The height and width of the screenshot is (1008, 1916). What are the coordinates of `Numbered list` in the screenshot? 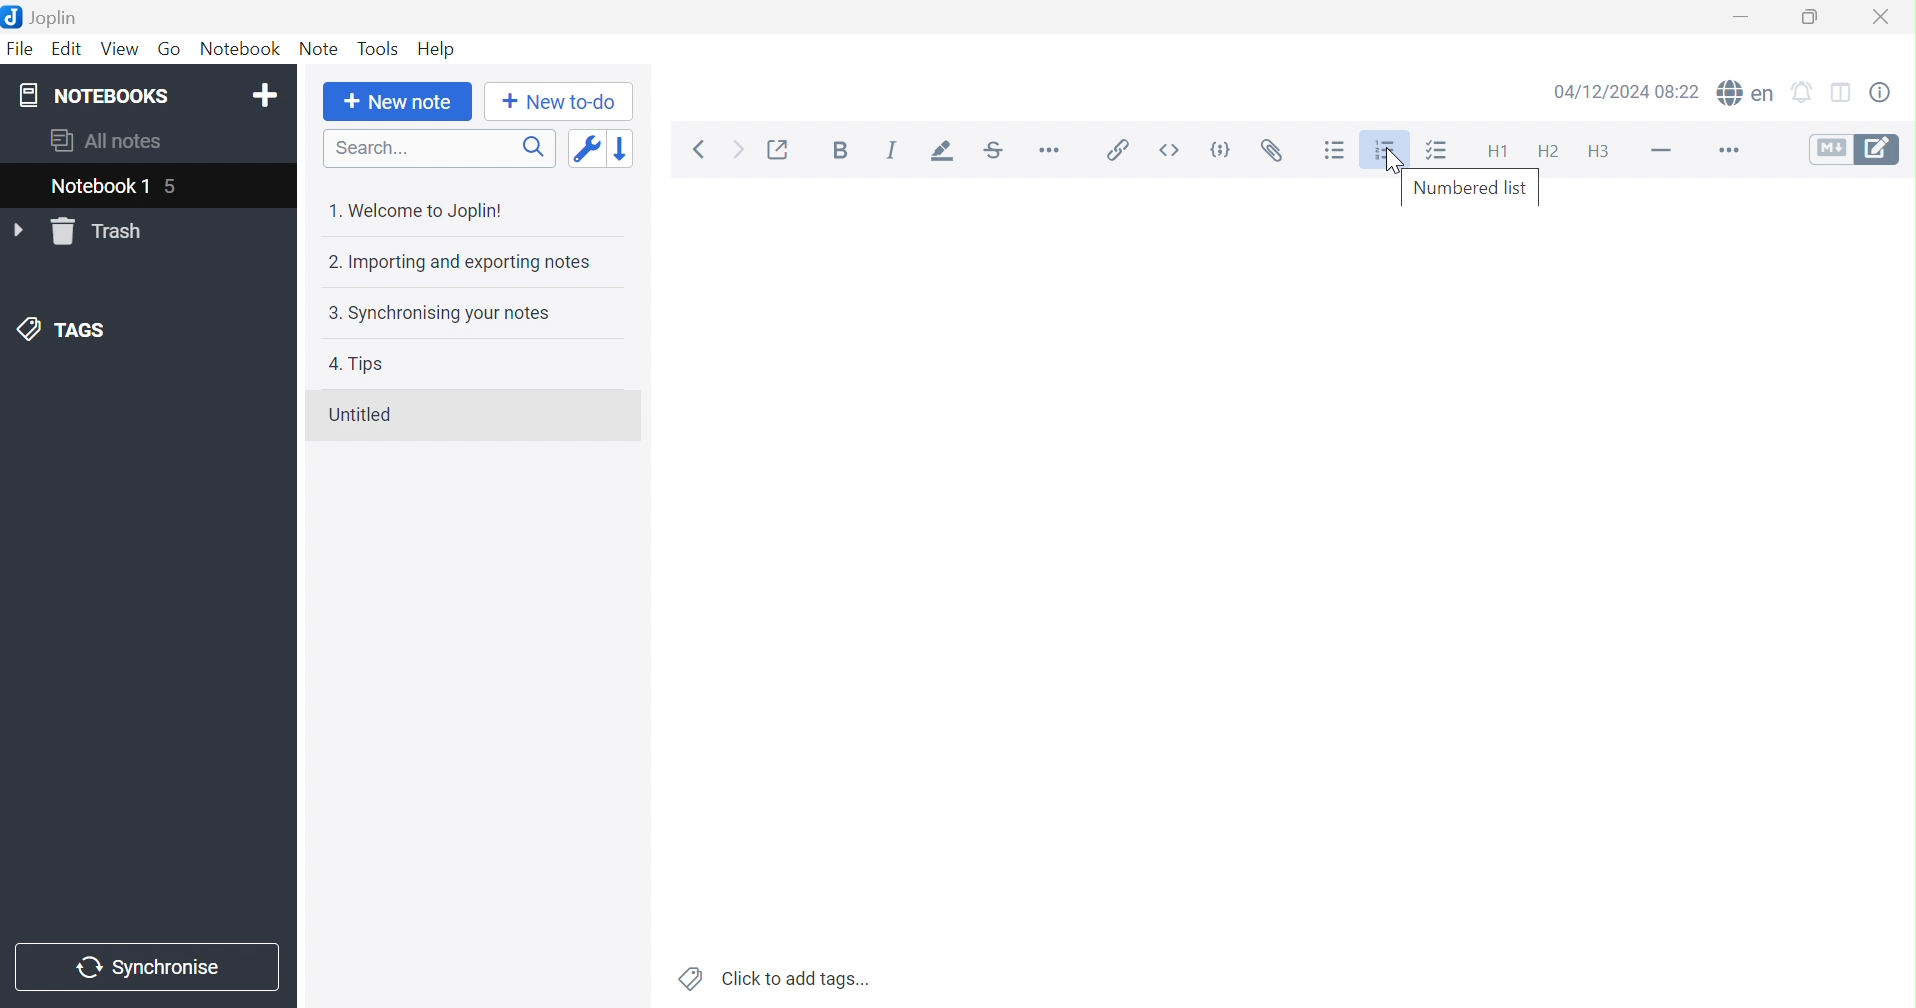 It's located at (1471, 188).